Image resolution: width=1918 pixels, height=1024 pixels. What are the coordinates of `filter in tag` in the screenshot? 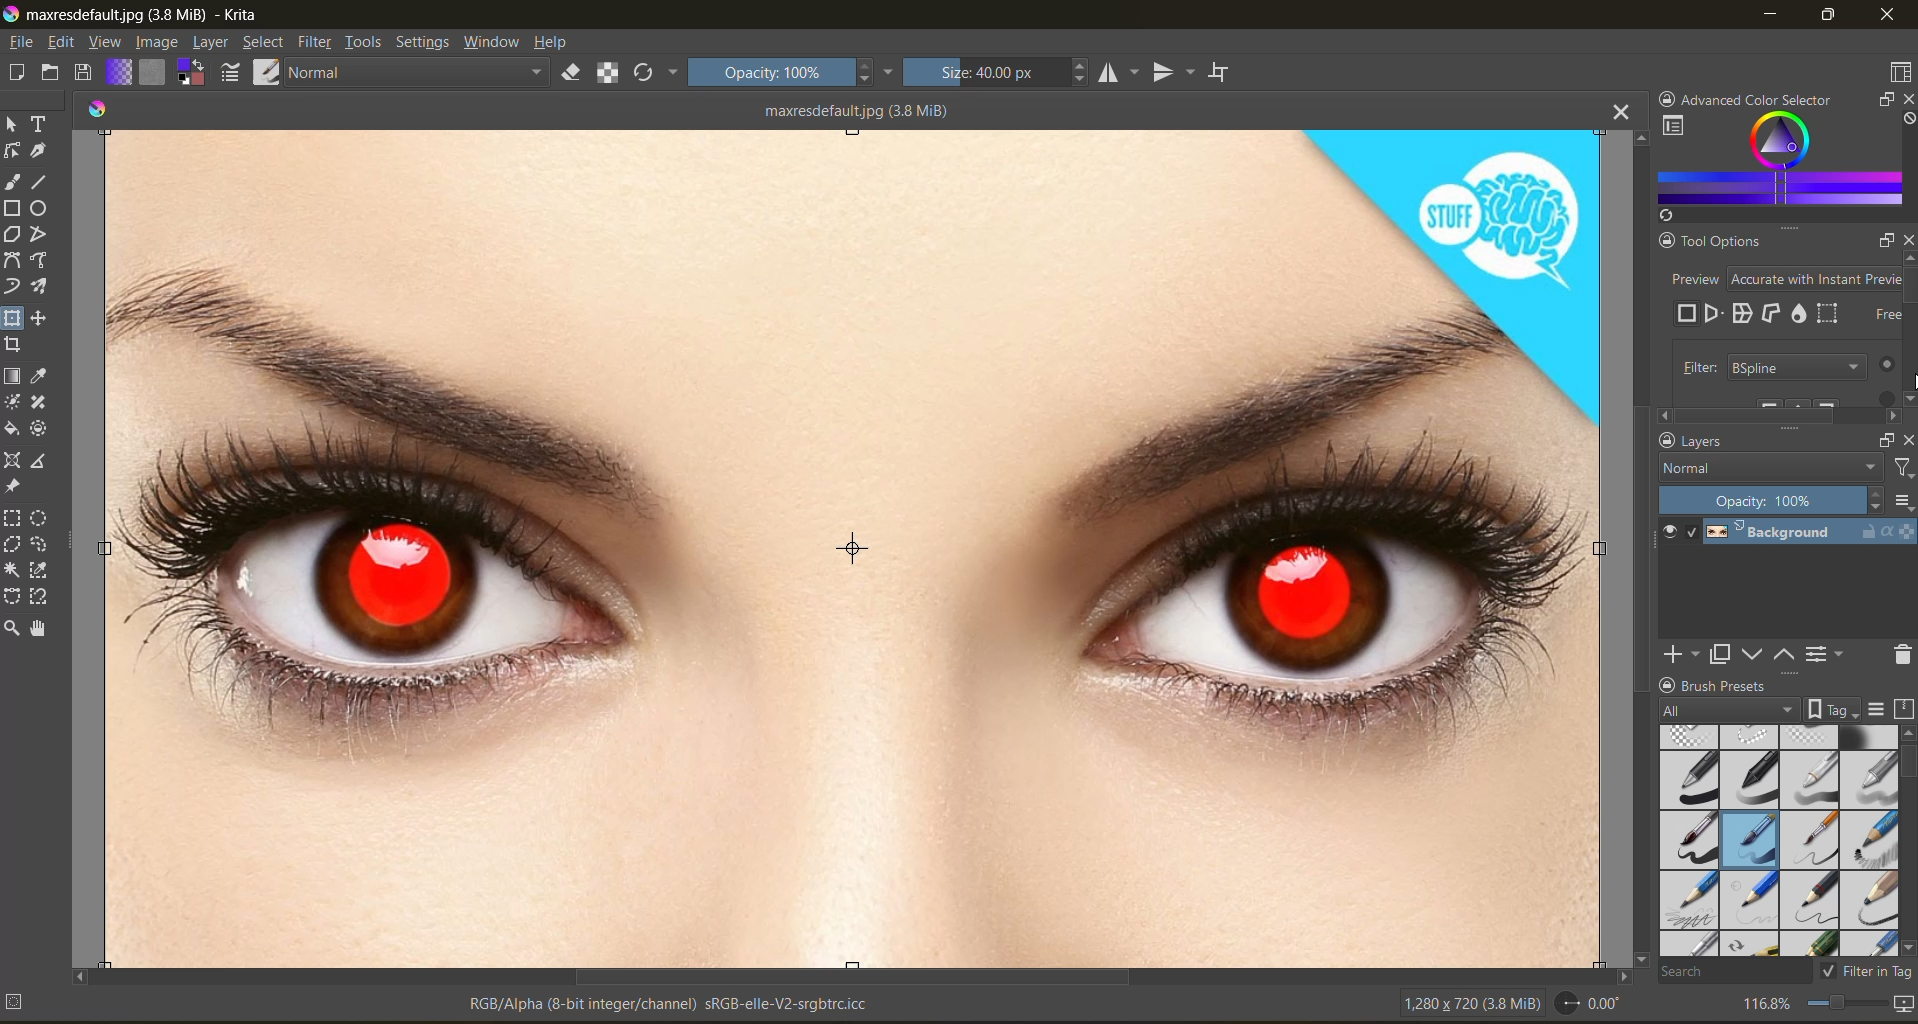 It's located at (1868, 971).